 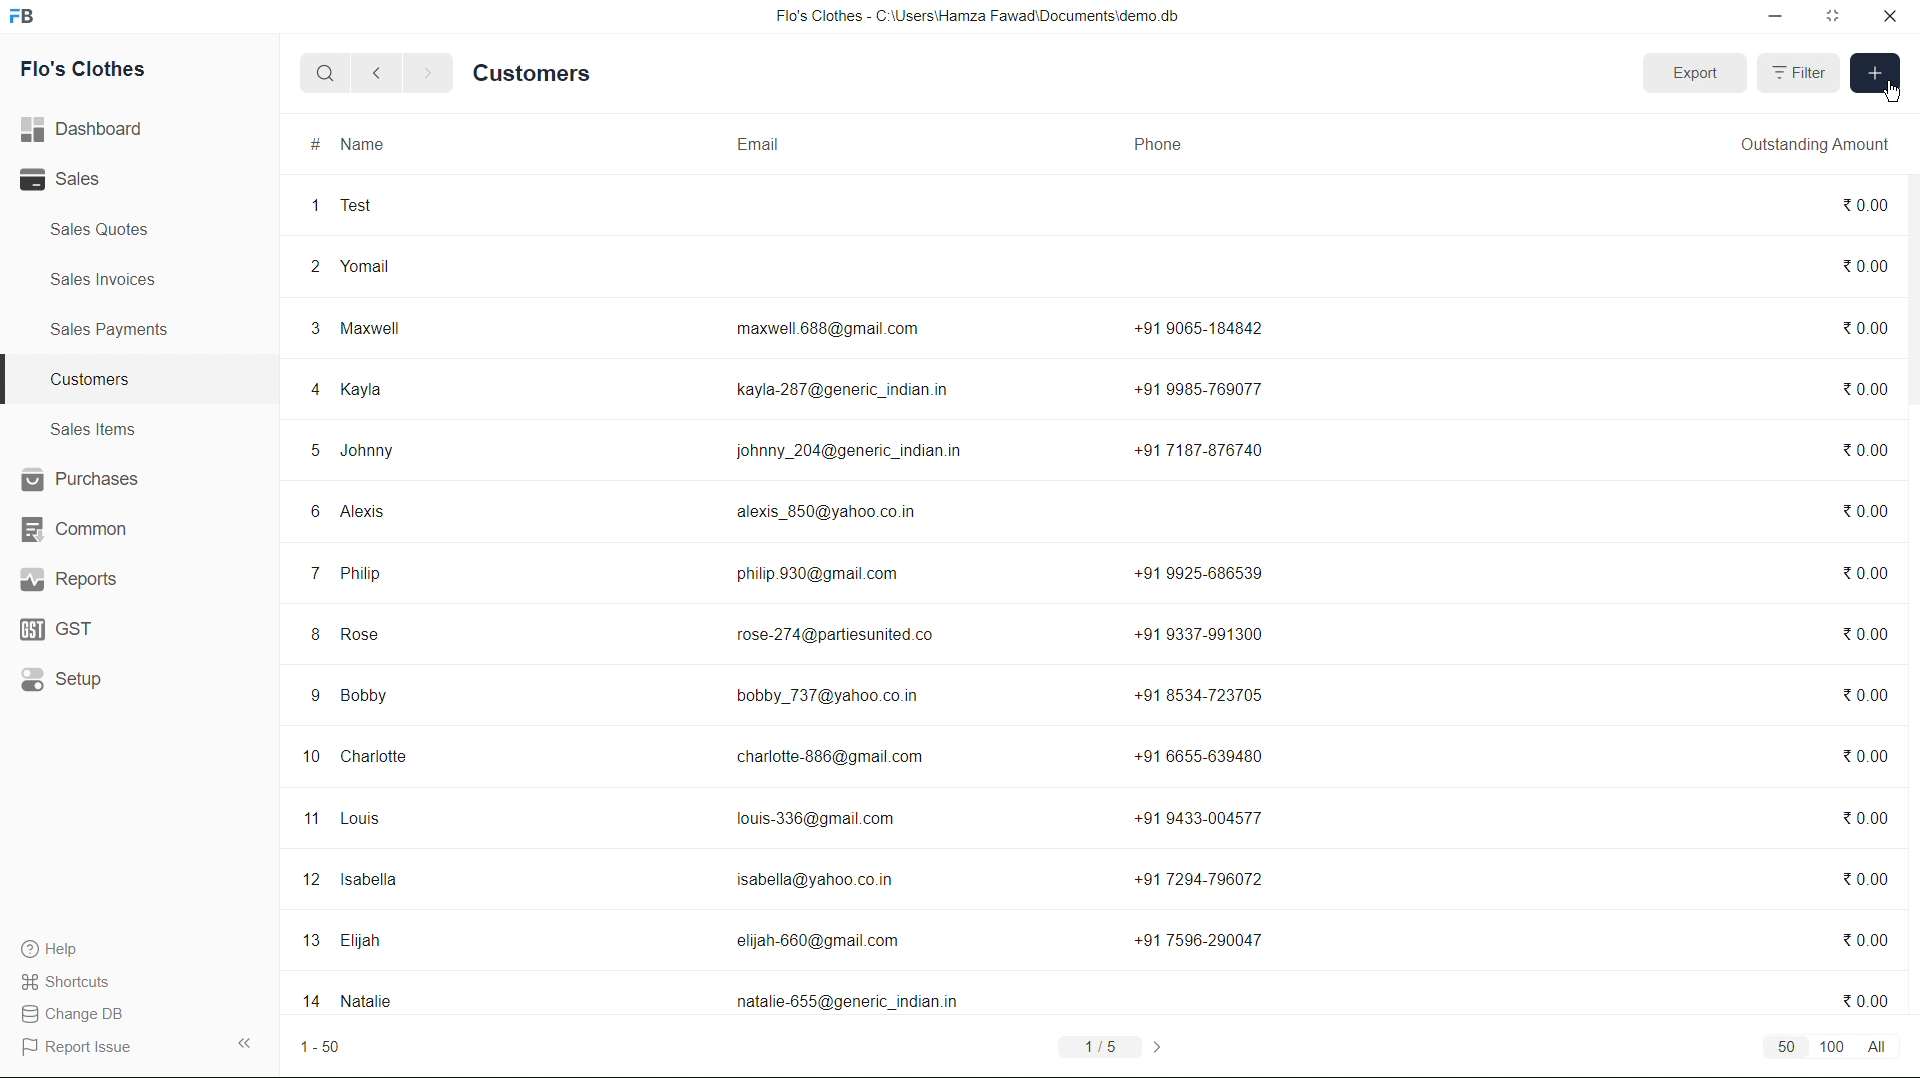 I want to click on bobby_737@yahoo.co.in, so click(x=836, y=697).